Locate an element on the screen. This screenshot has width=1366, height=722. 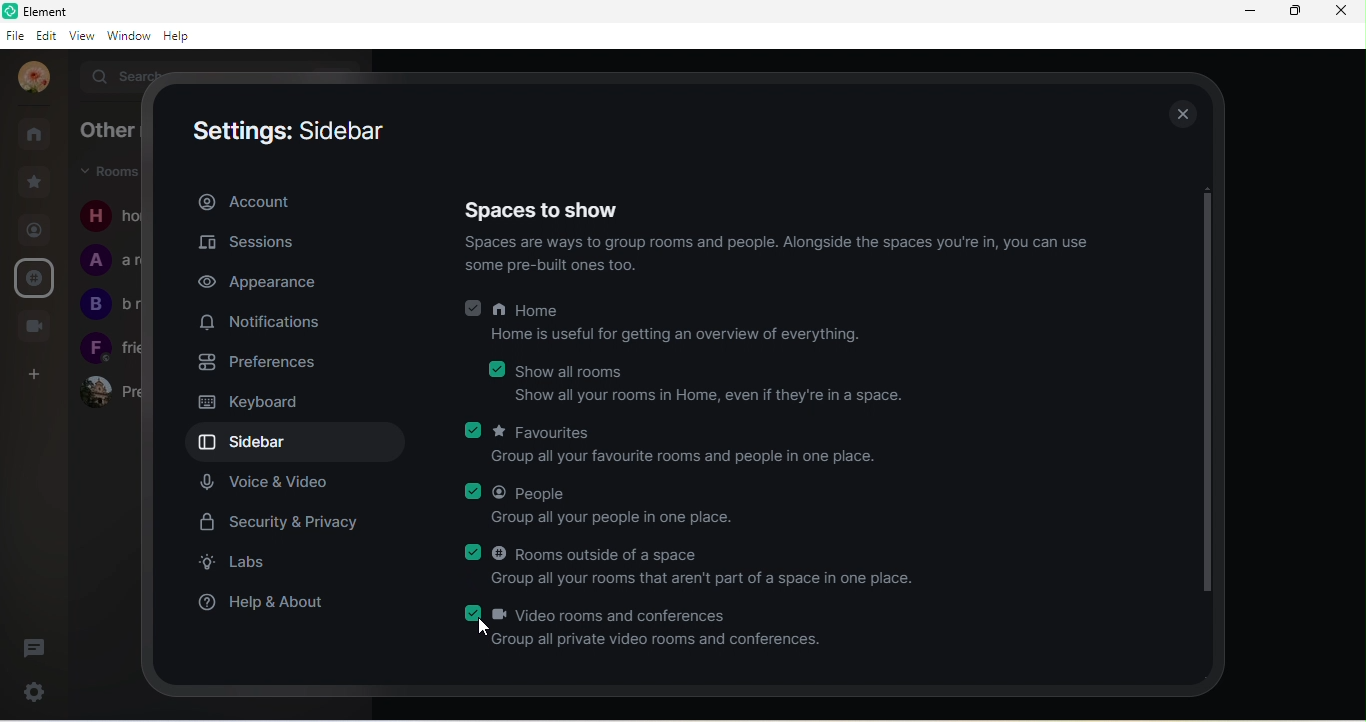
home is located at coordinates (673, 325).